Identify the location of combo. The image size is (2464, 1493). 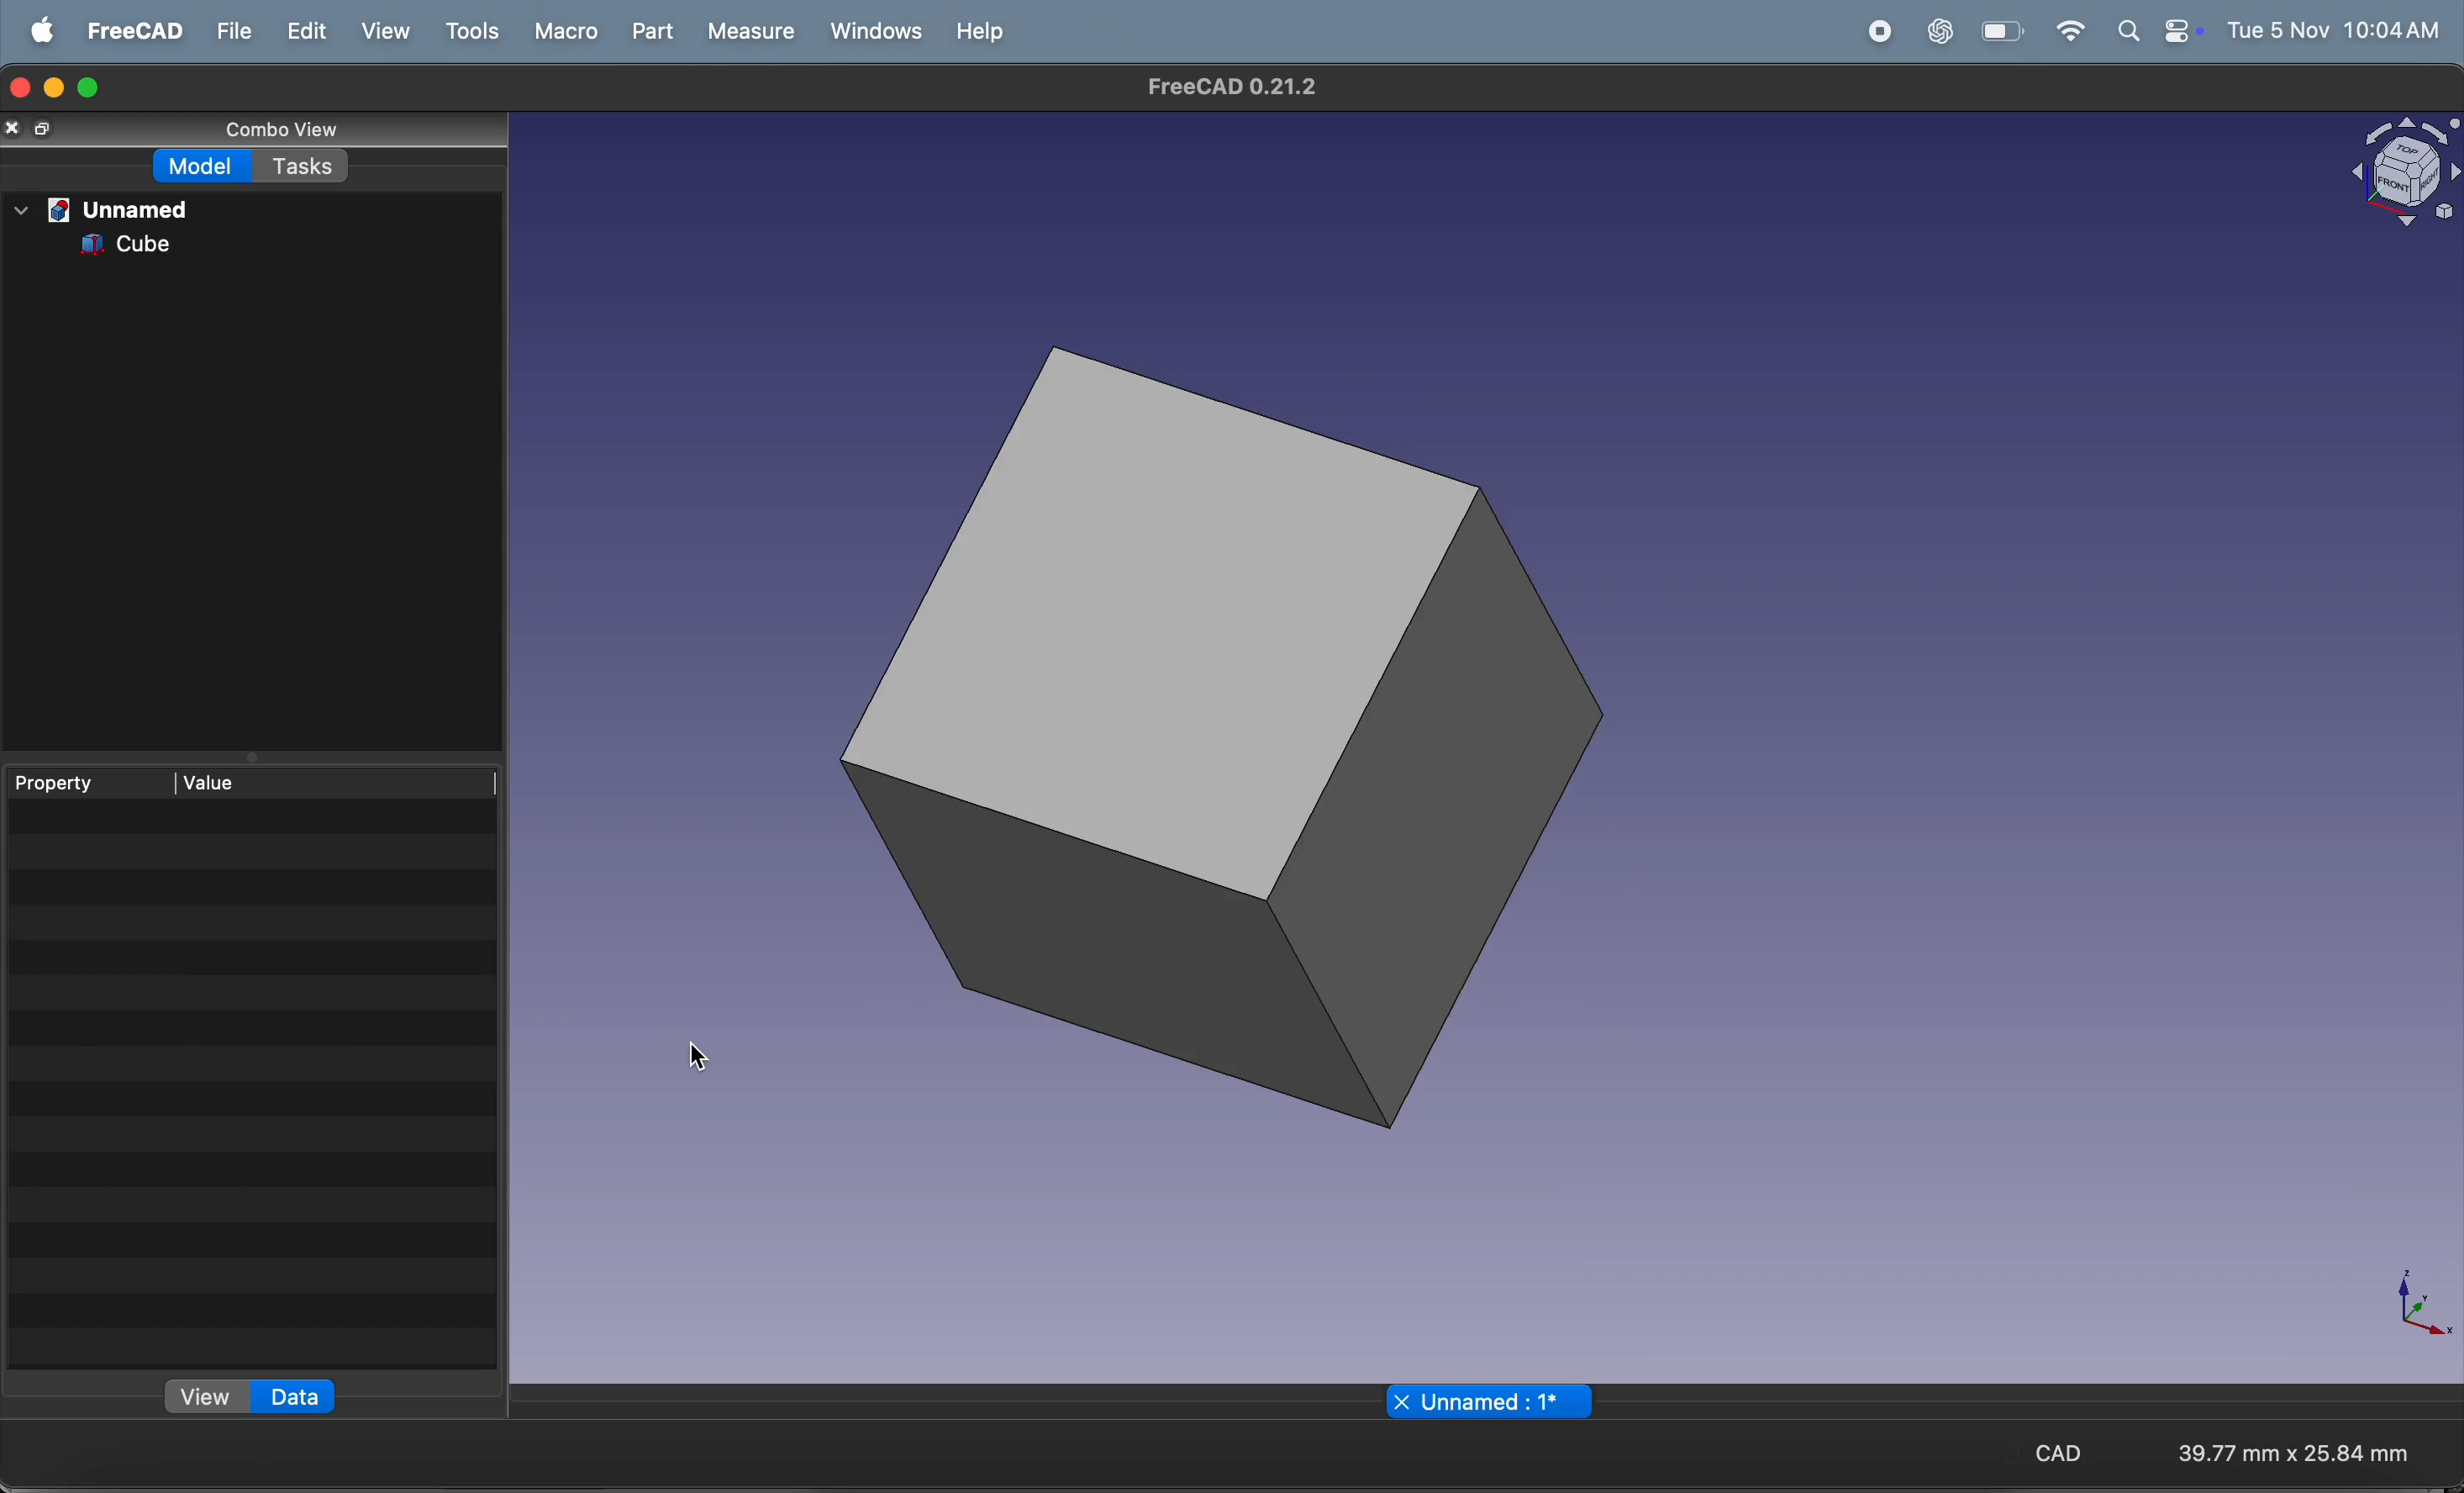
(261, 126).